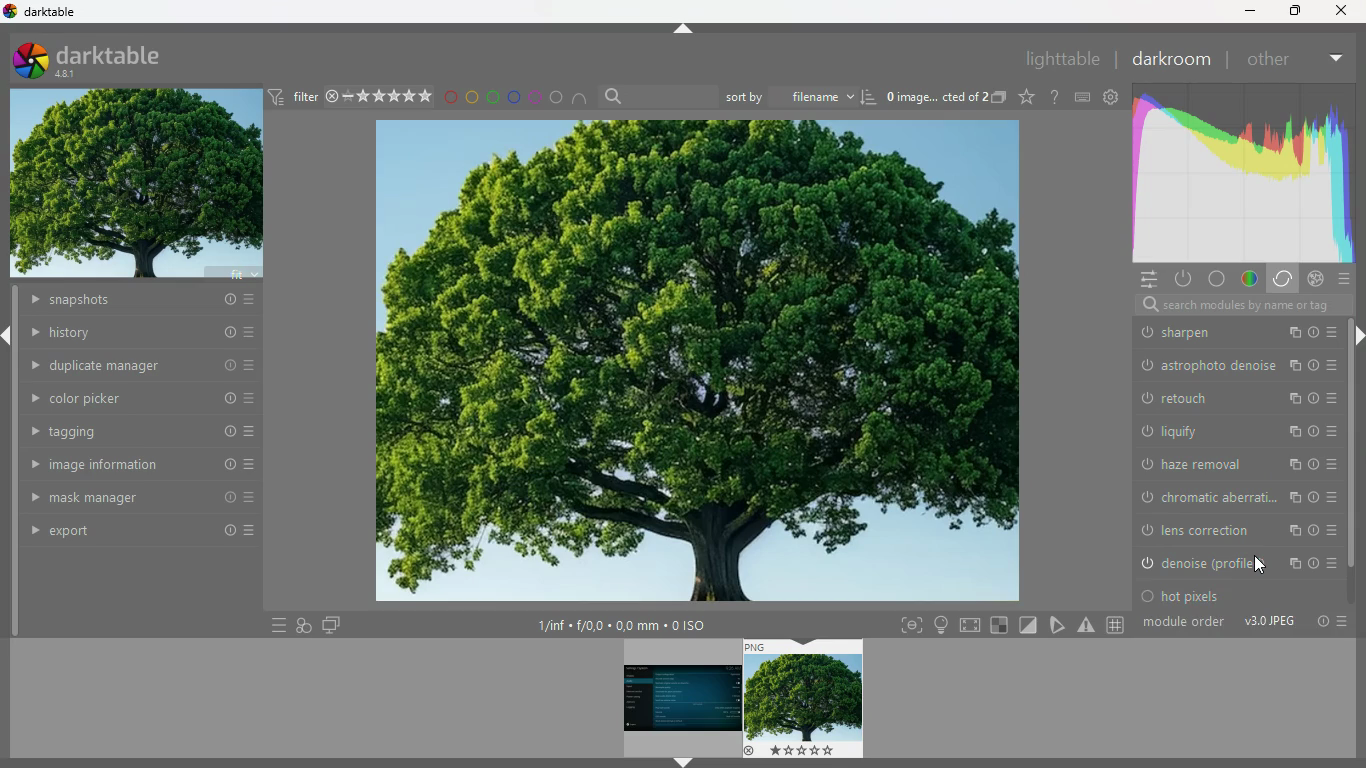 Image resolution: width=1366 pixels, height=768 pixels. I want to click on cancel, so click(1316, 279).